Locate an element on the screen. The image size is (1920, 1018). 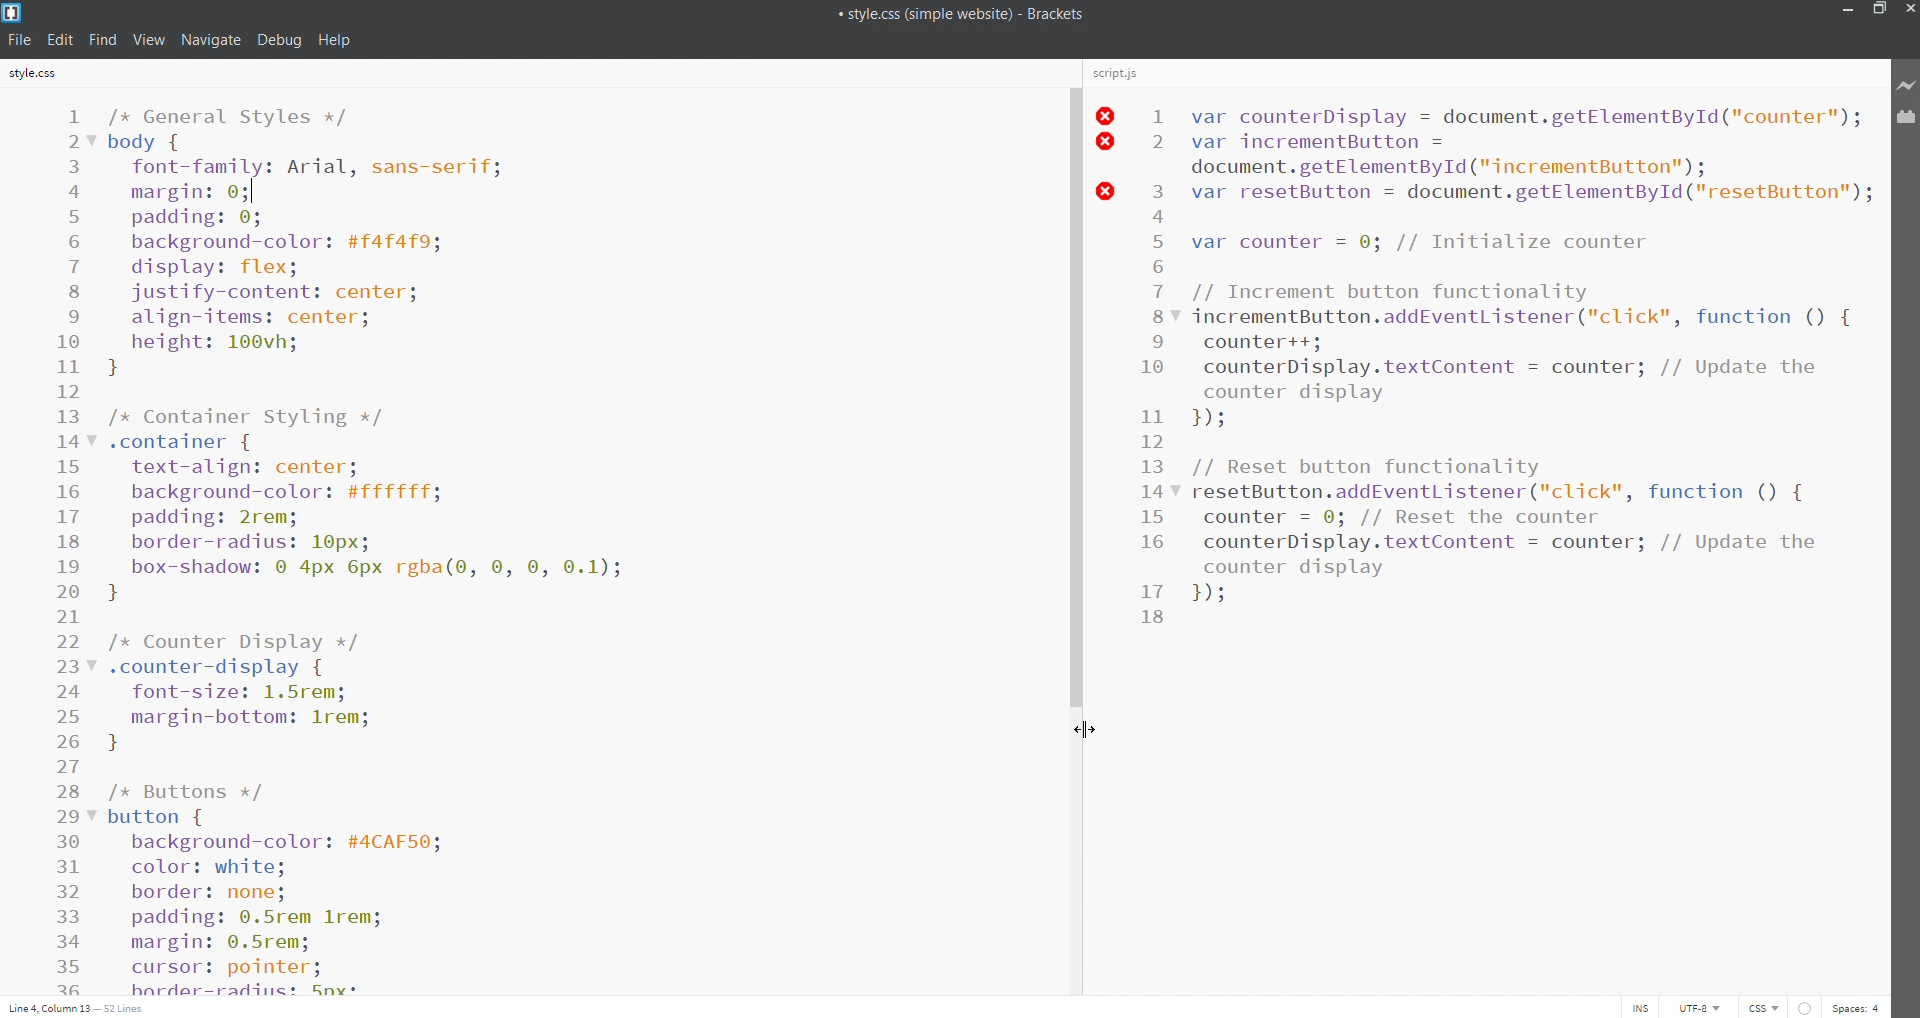
navigate is located at coordinates (211, 41).